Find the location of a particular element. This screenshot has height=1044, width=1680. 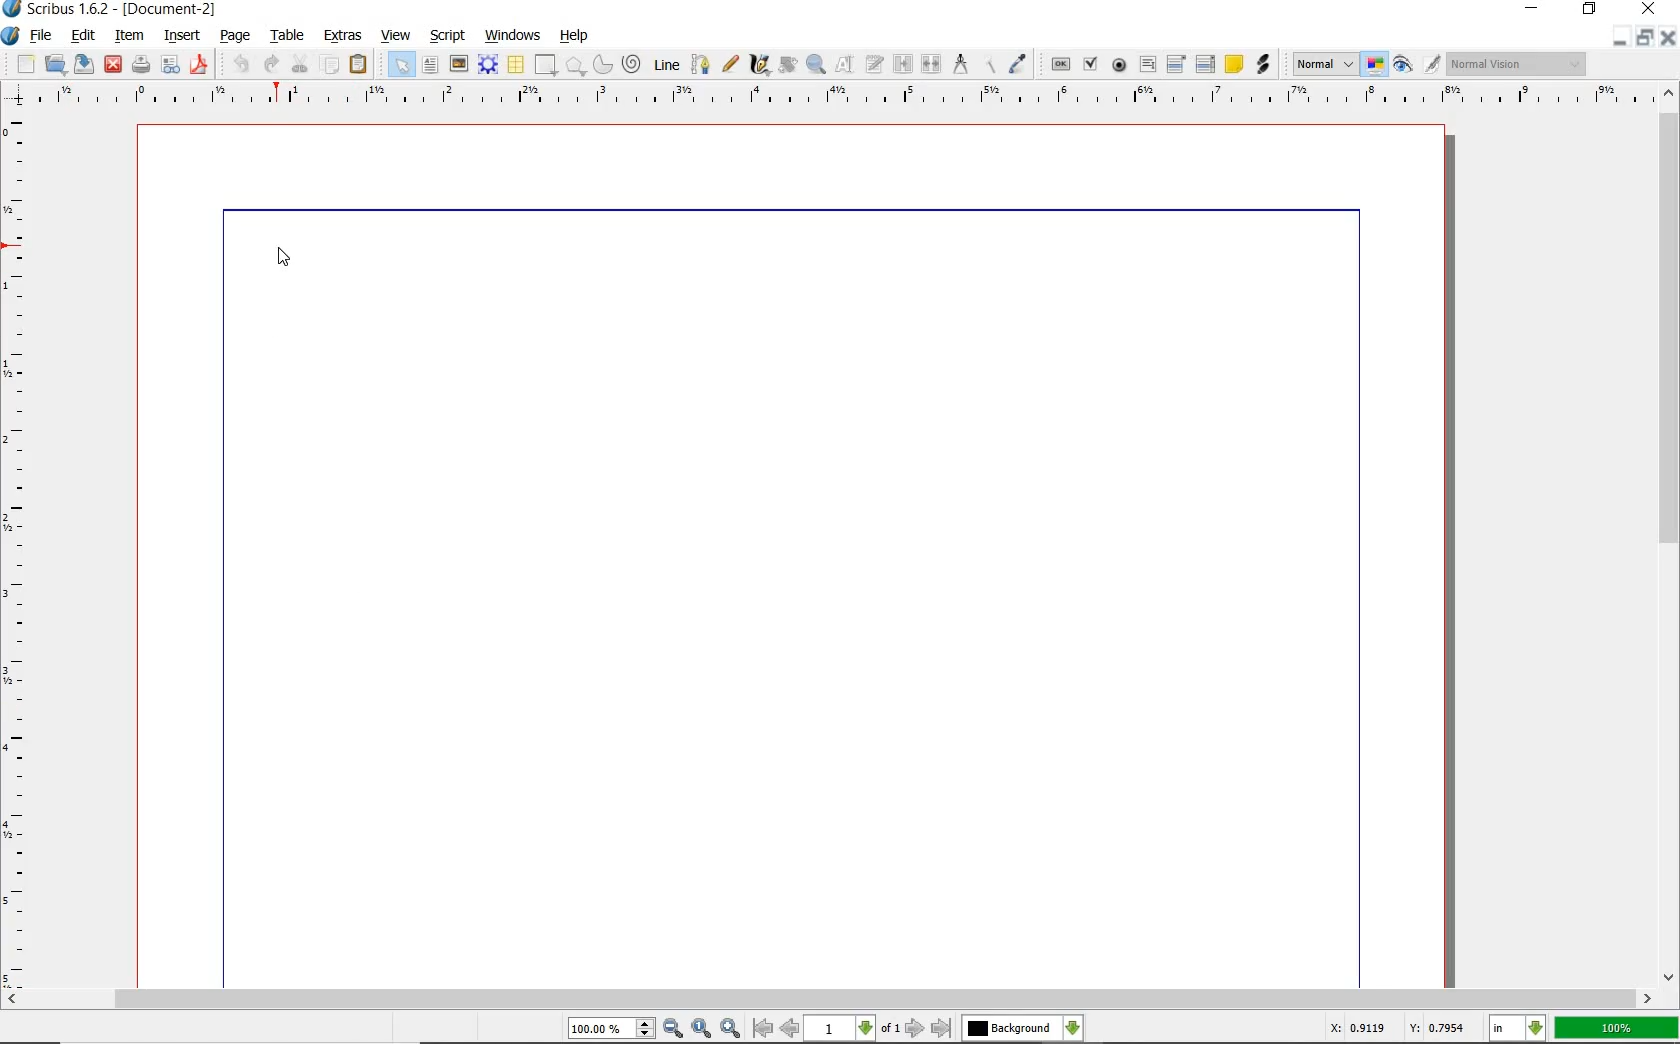

safe as pdf is located at coordinates (199, 65).